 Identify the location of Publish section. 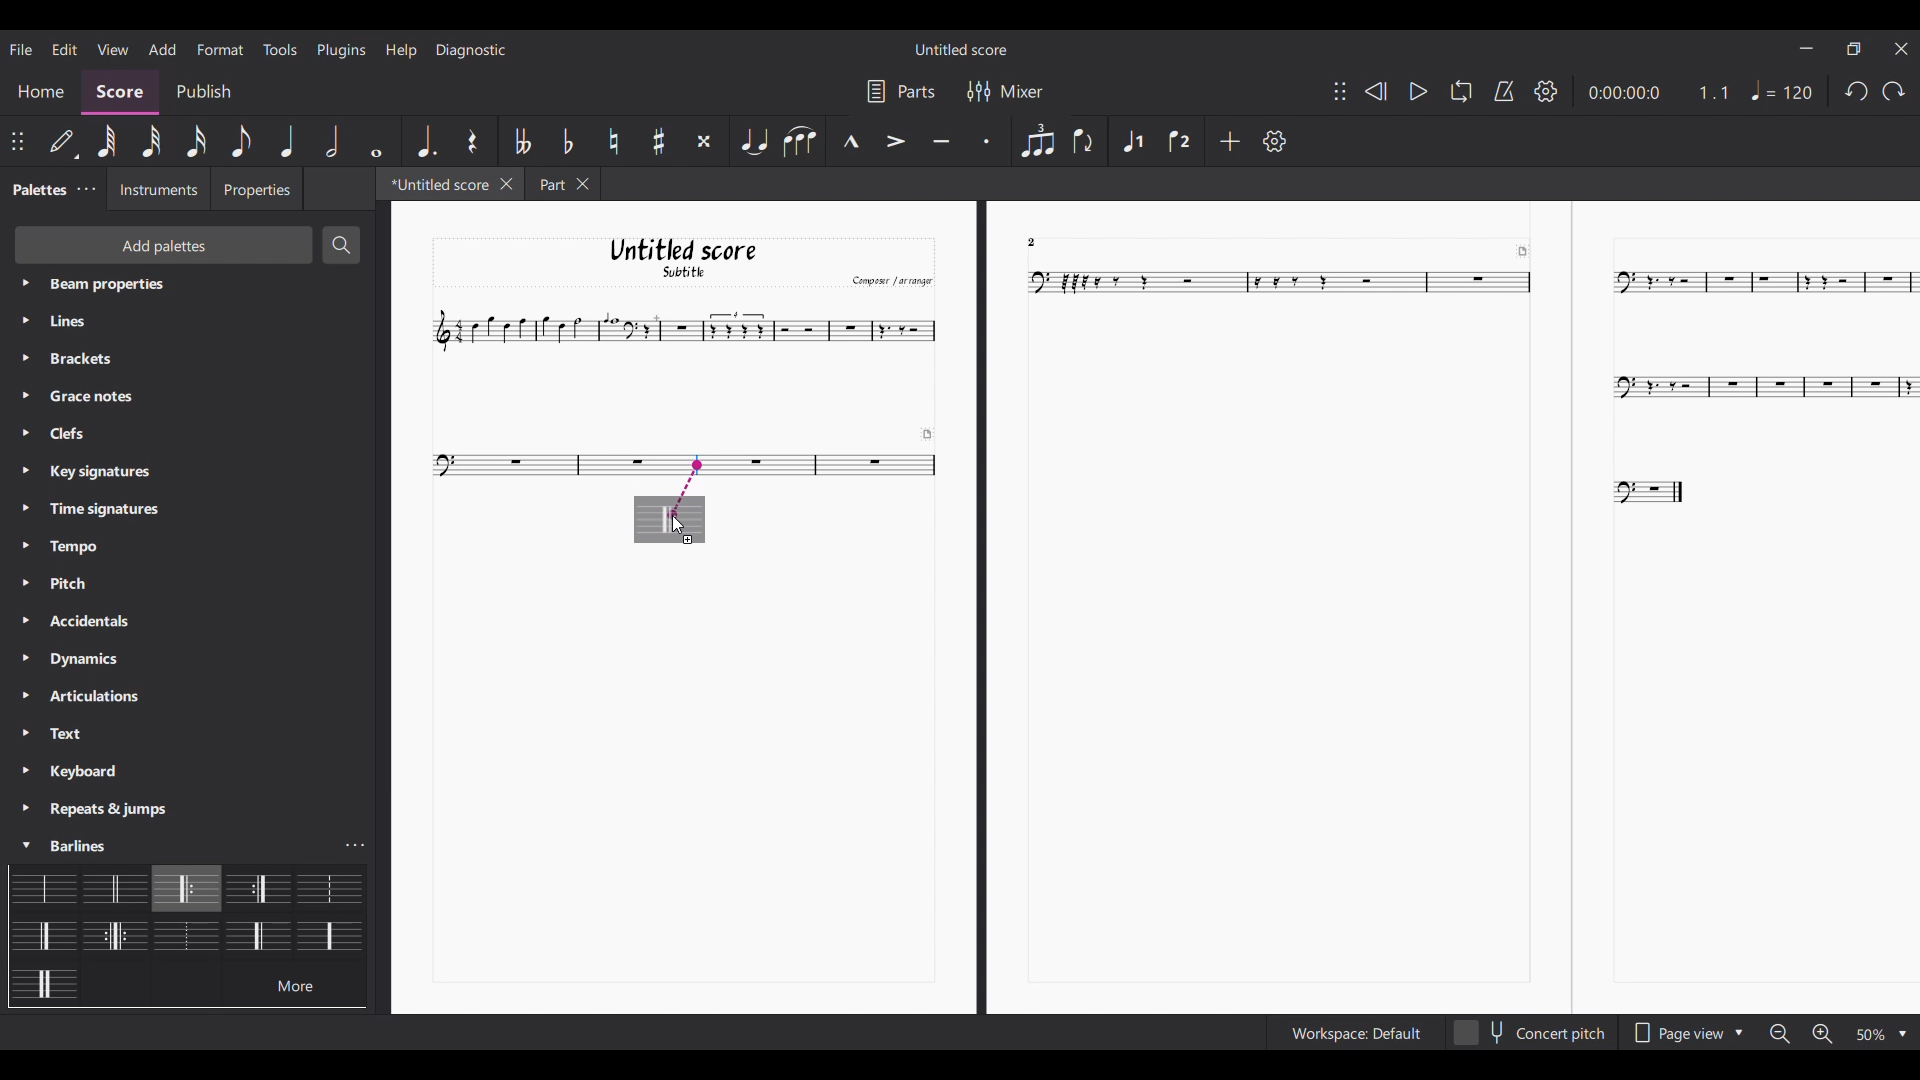
(205, 91).